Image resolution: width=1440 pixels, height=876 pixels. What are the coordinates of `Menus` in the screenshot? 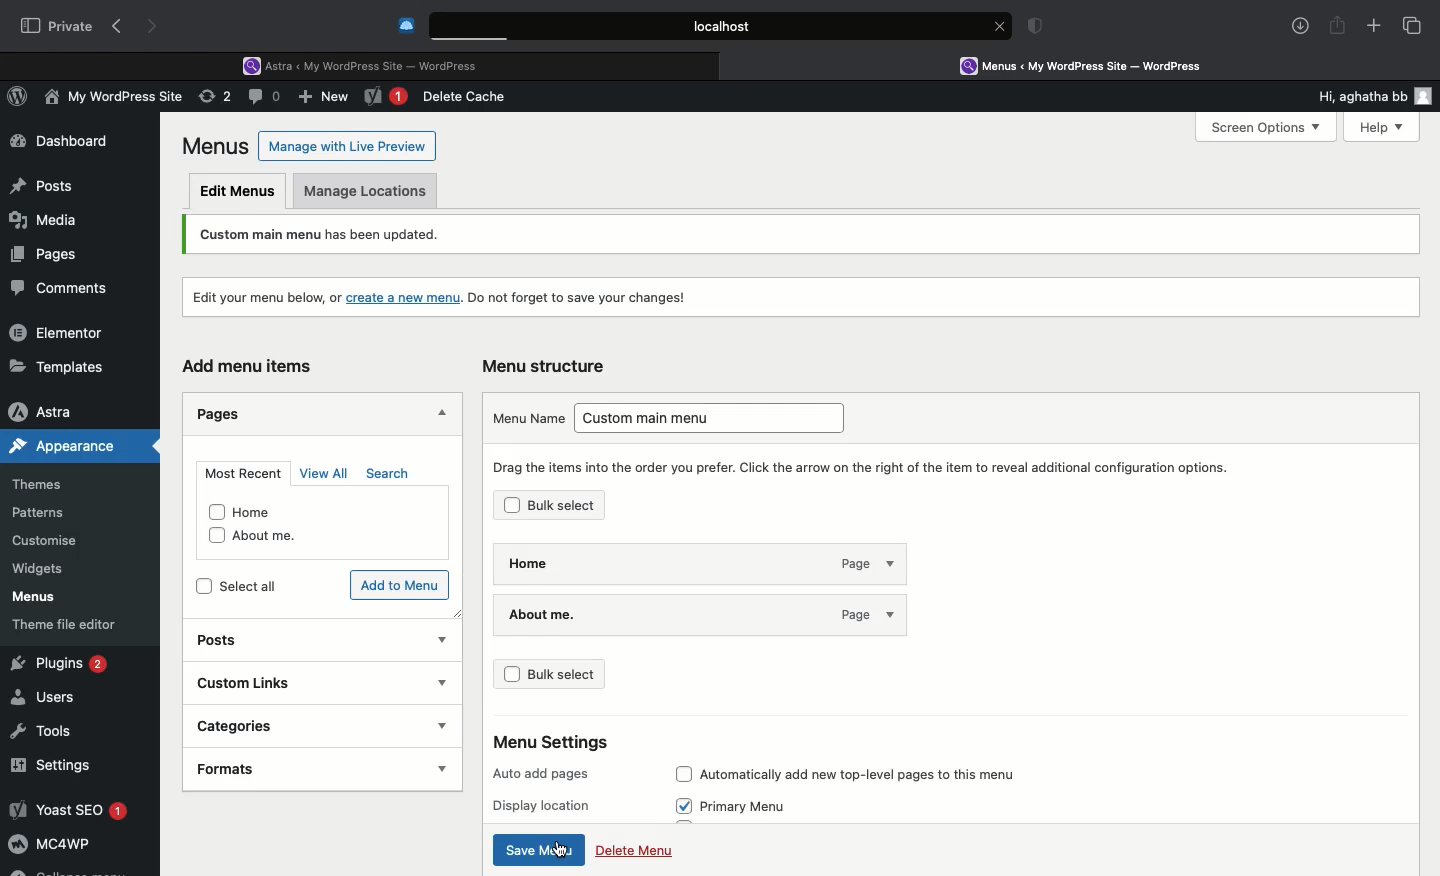 It's located at (217, 146).